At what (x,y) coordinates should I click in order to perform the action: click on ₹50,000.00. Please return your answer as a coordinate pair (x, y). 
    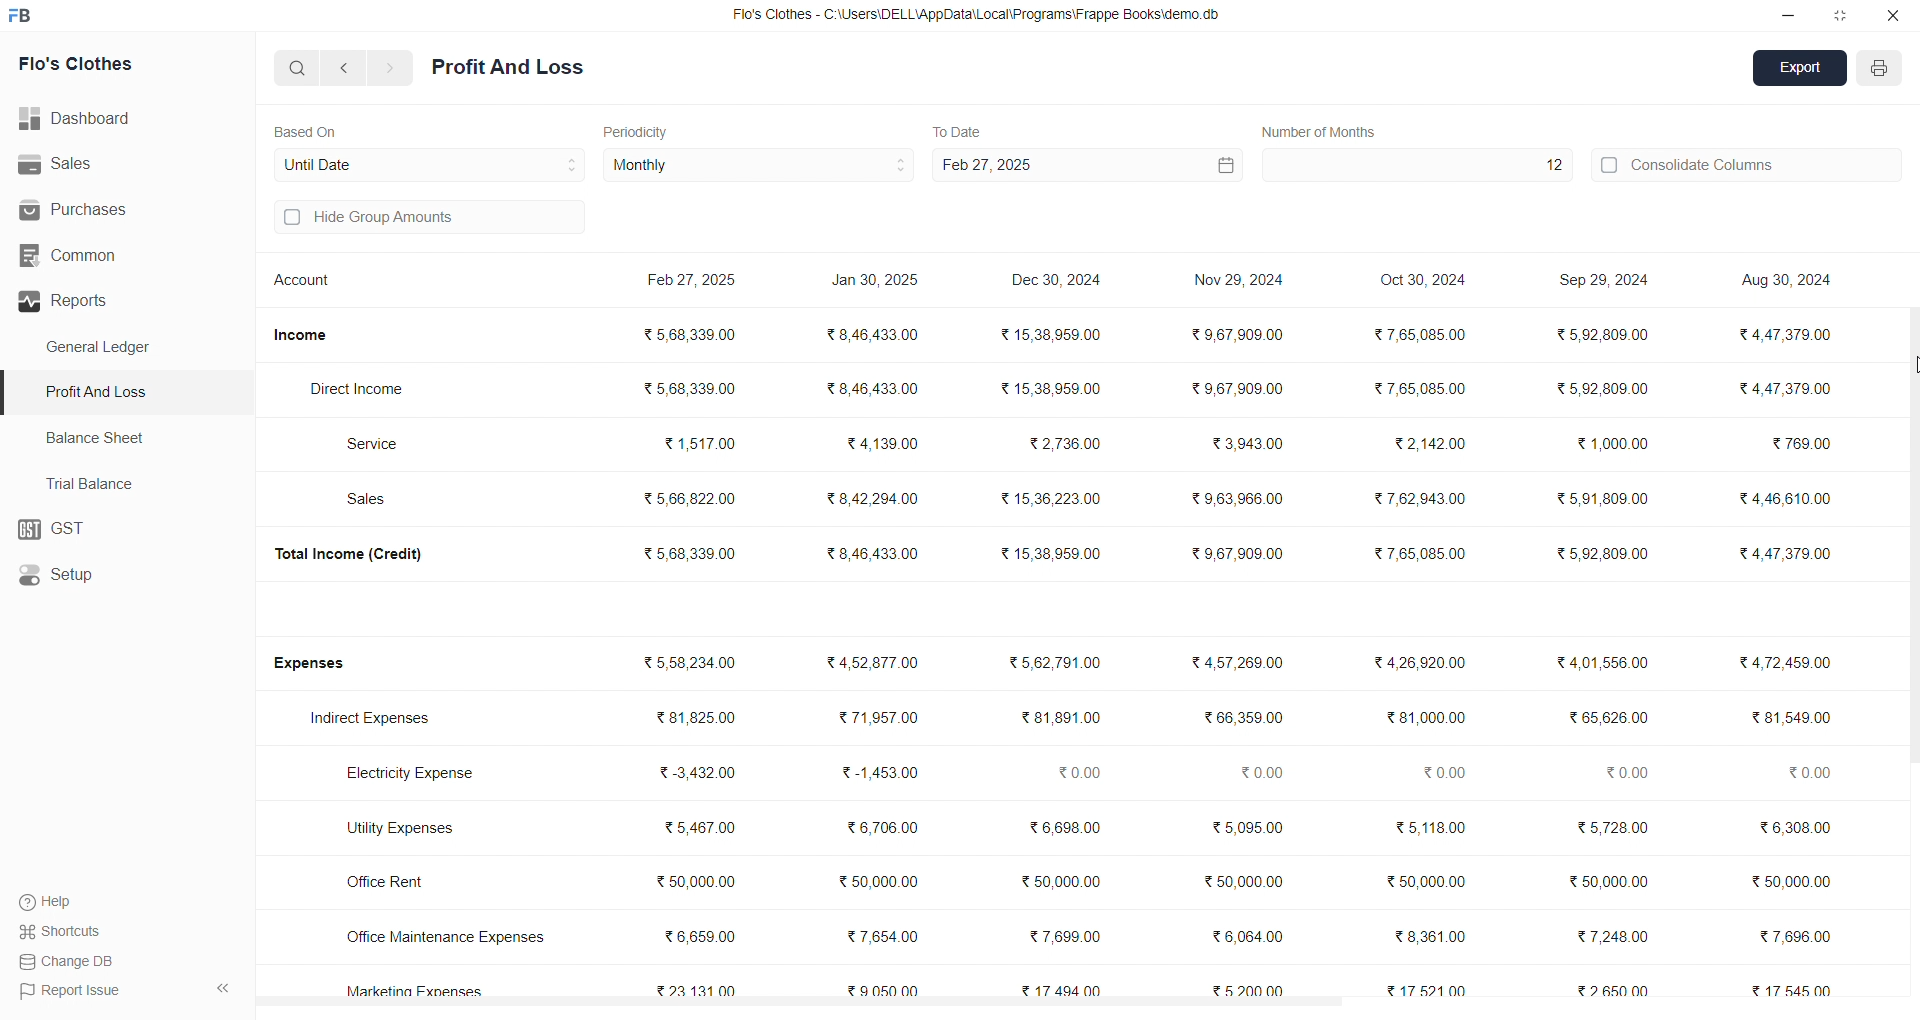
    Looking at the image, I should click on (1429, 881).